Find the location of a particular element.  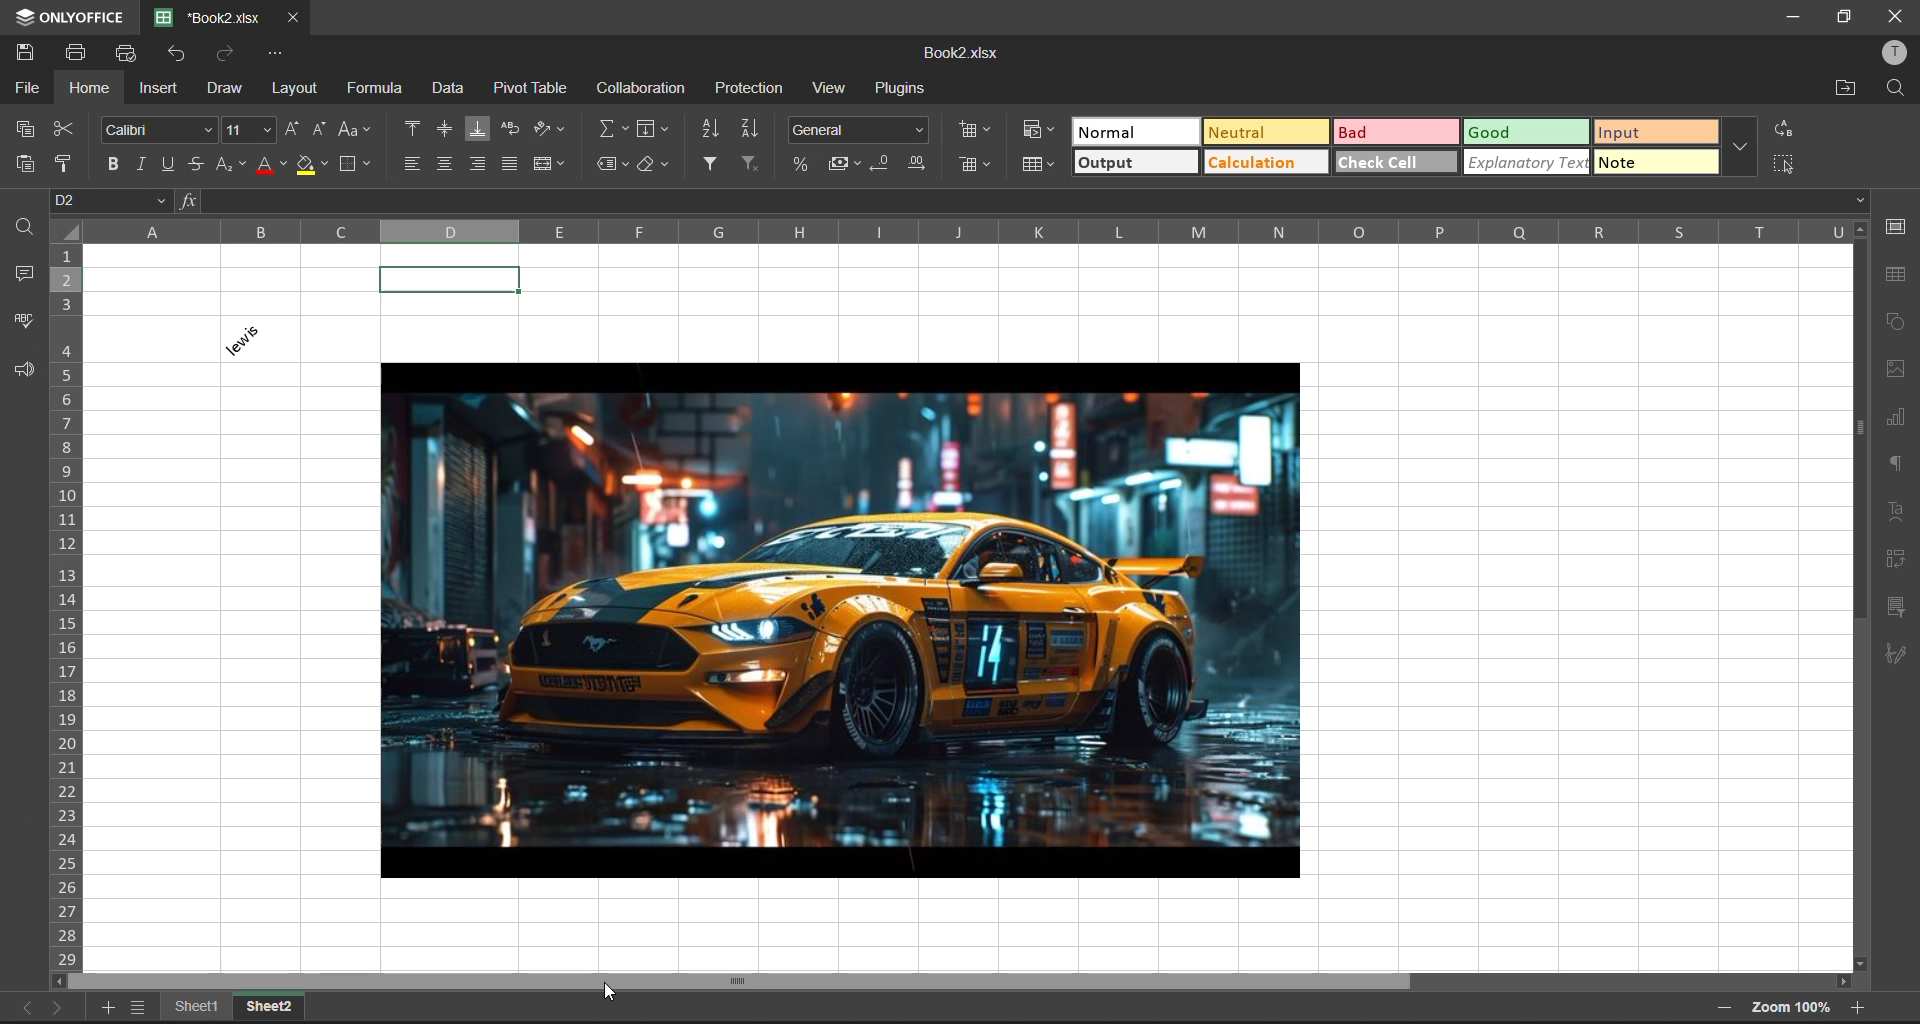

paragraph is located at coordinates (1896, 464).